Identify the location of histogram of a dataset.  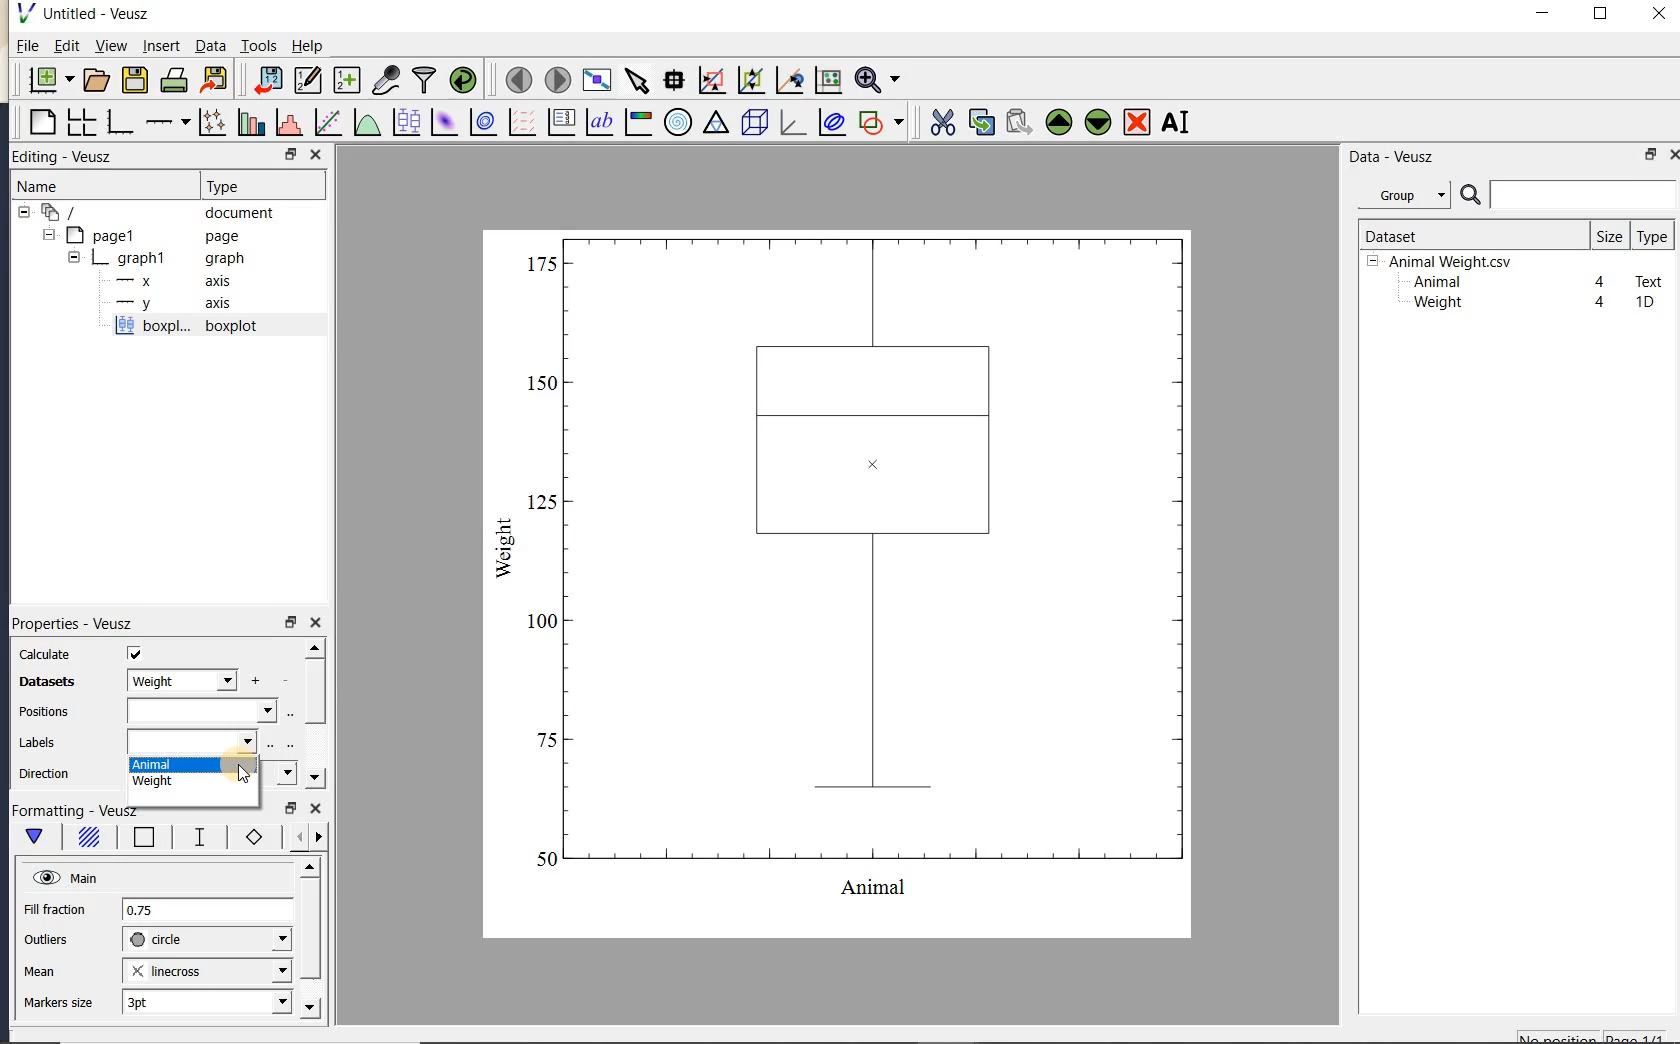
(288, 122).